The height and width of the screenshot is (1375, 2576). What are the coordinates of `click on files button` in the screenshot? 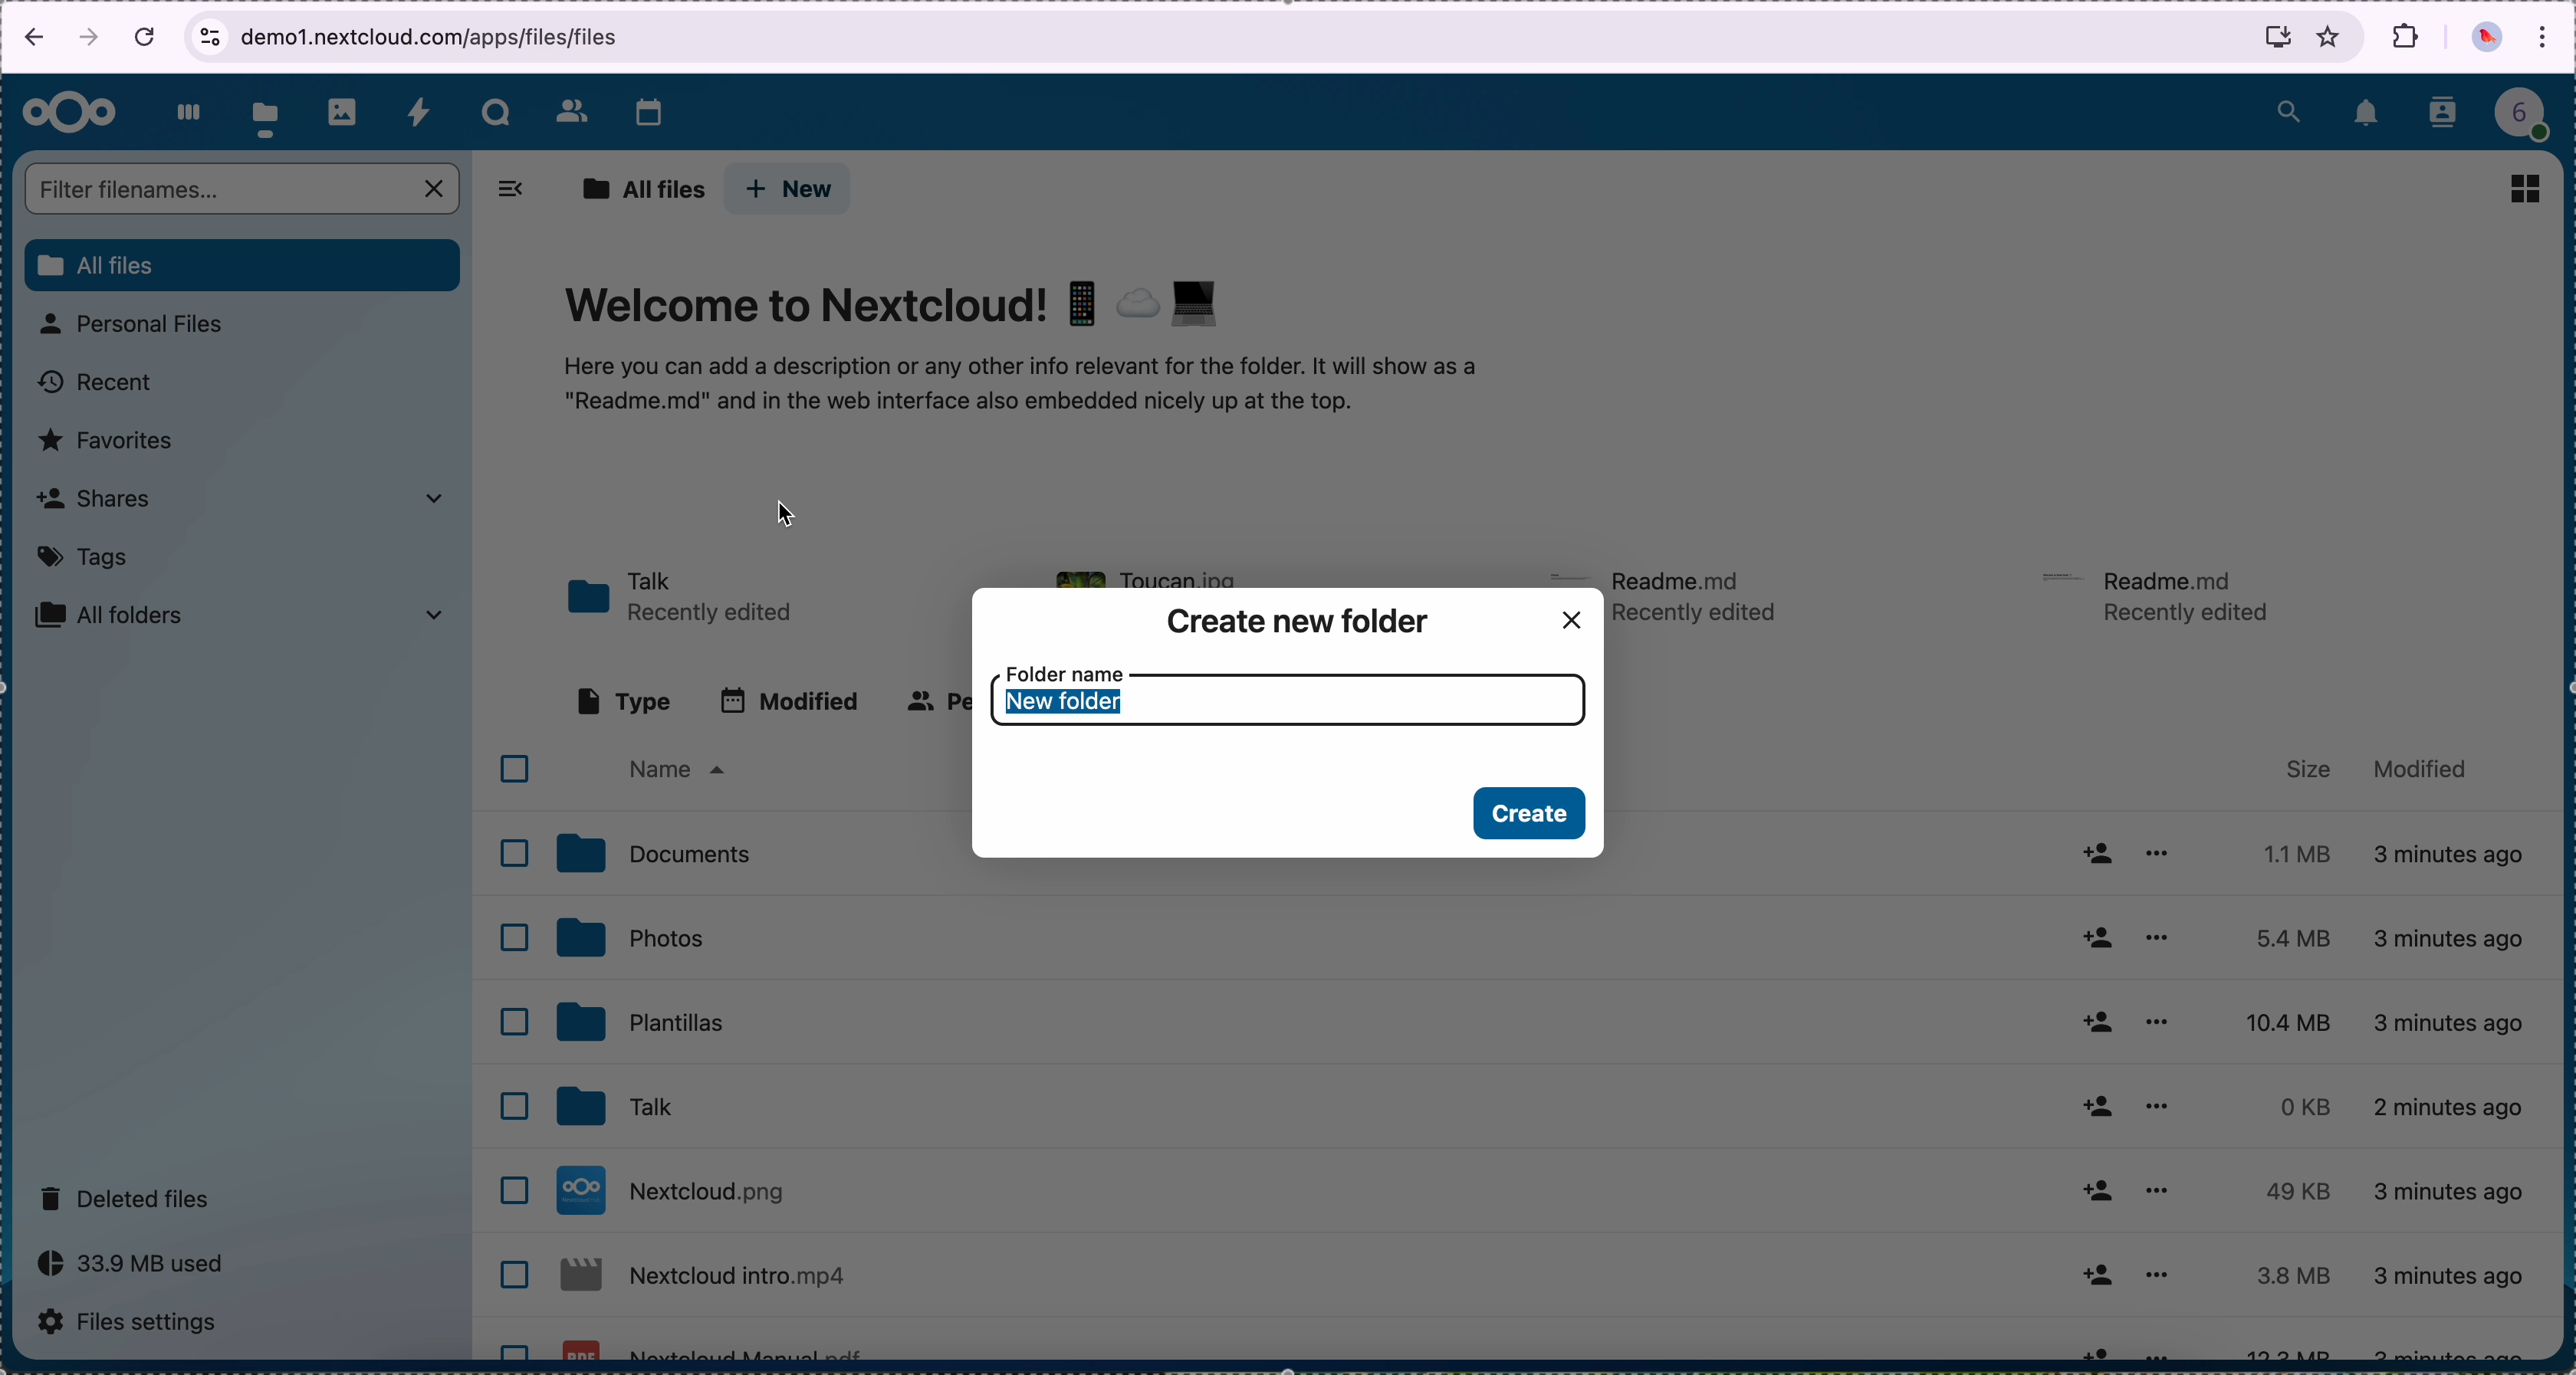 It's located at (269, 113).